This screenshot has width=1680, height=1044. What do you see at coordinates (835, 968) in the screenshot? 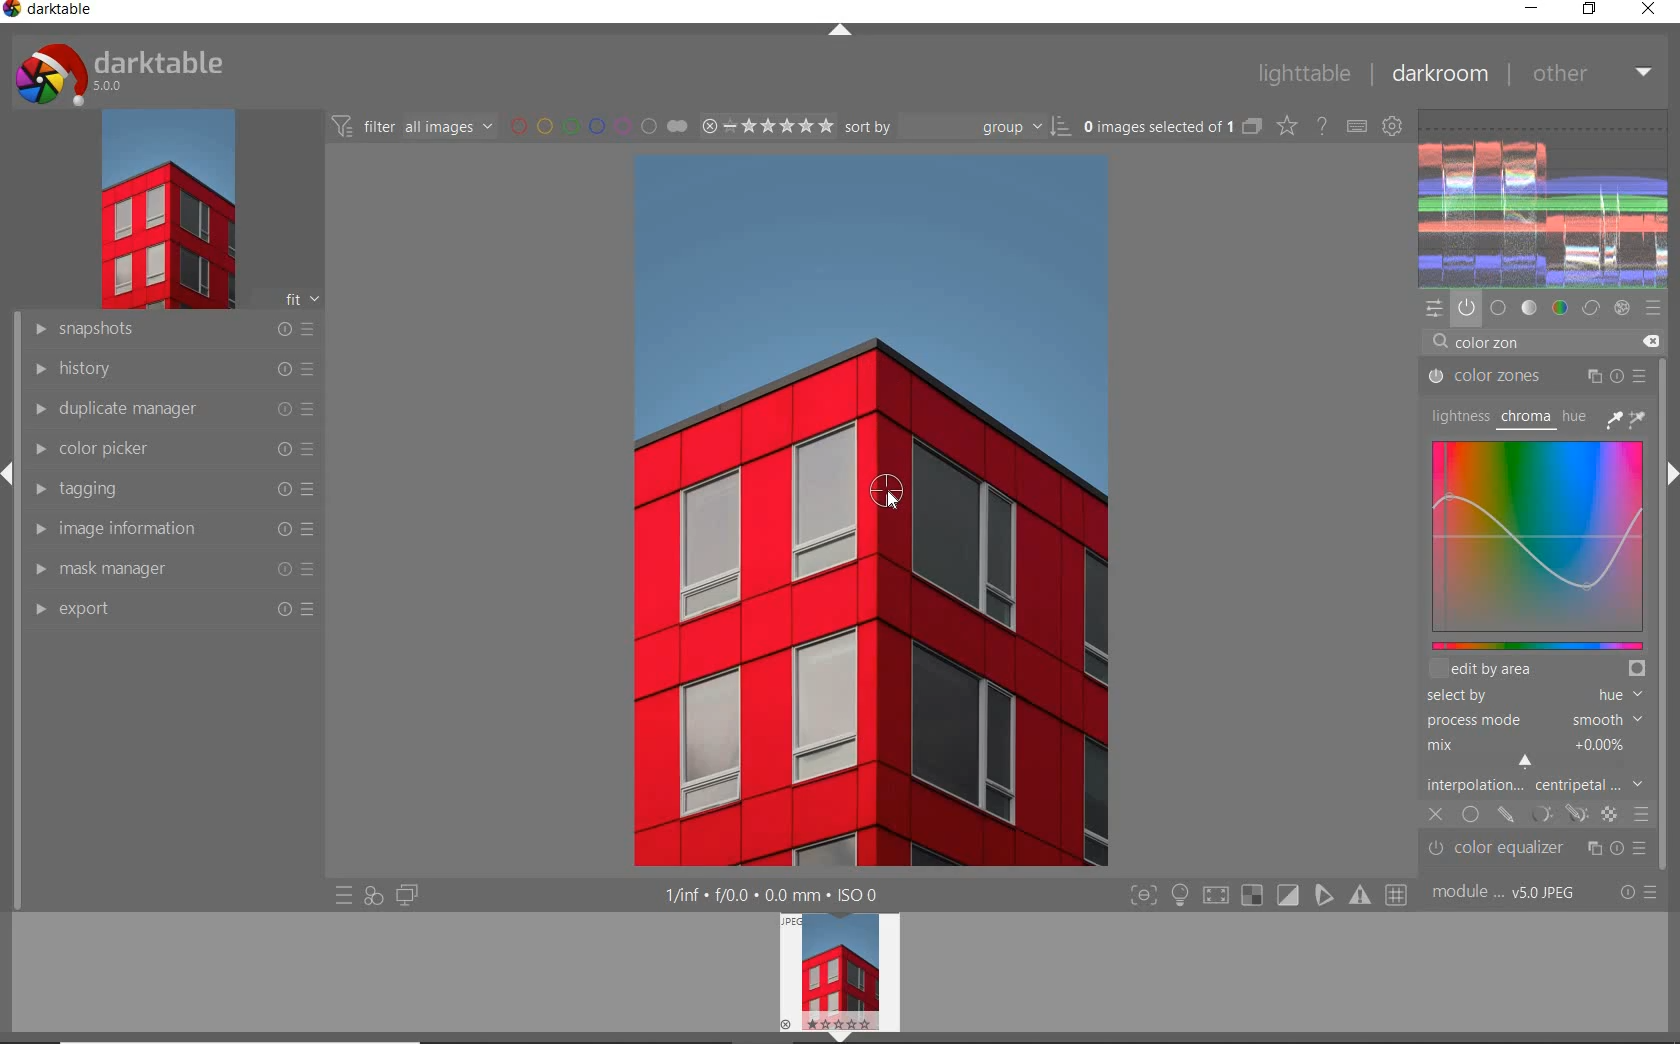
I see `image preview` at bounding box center [835, 968].